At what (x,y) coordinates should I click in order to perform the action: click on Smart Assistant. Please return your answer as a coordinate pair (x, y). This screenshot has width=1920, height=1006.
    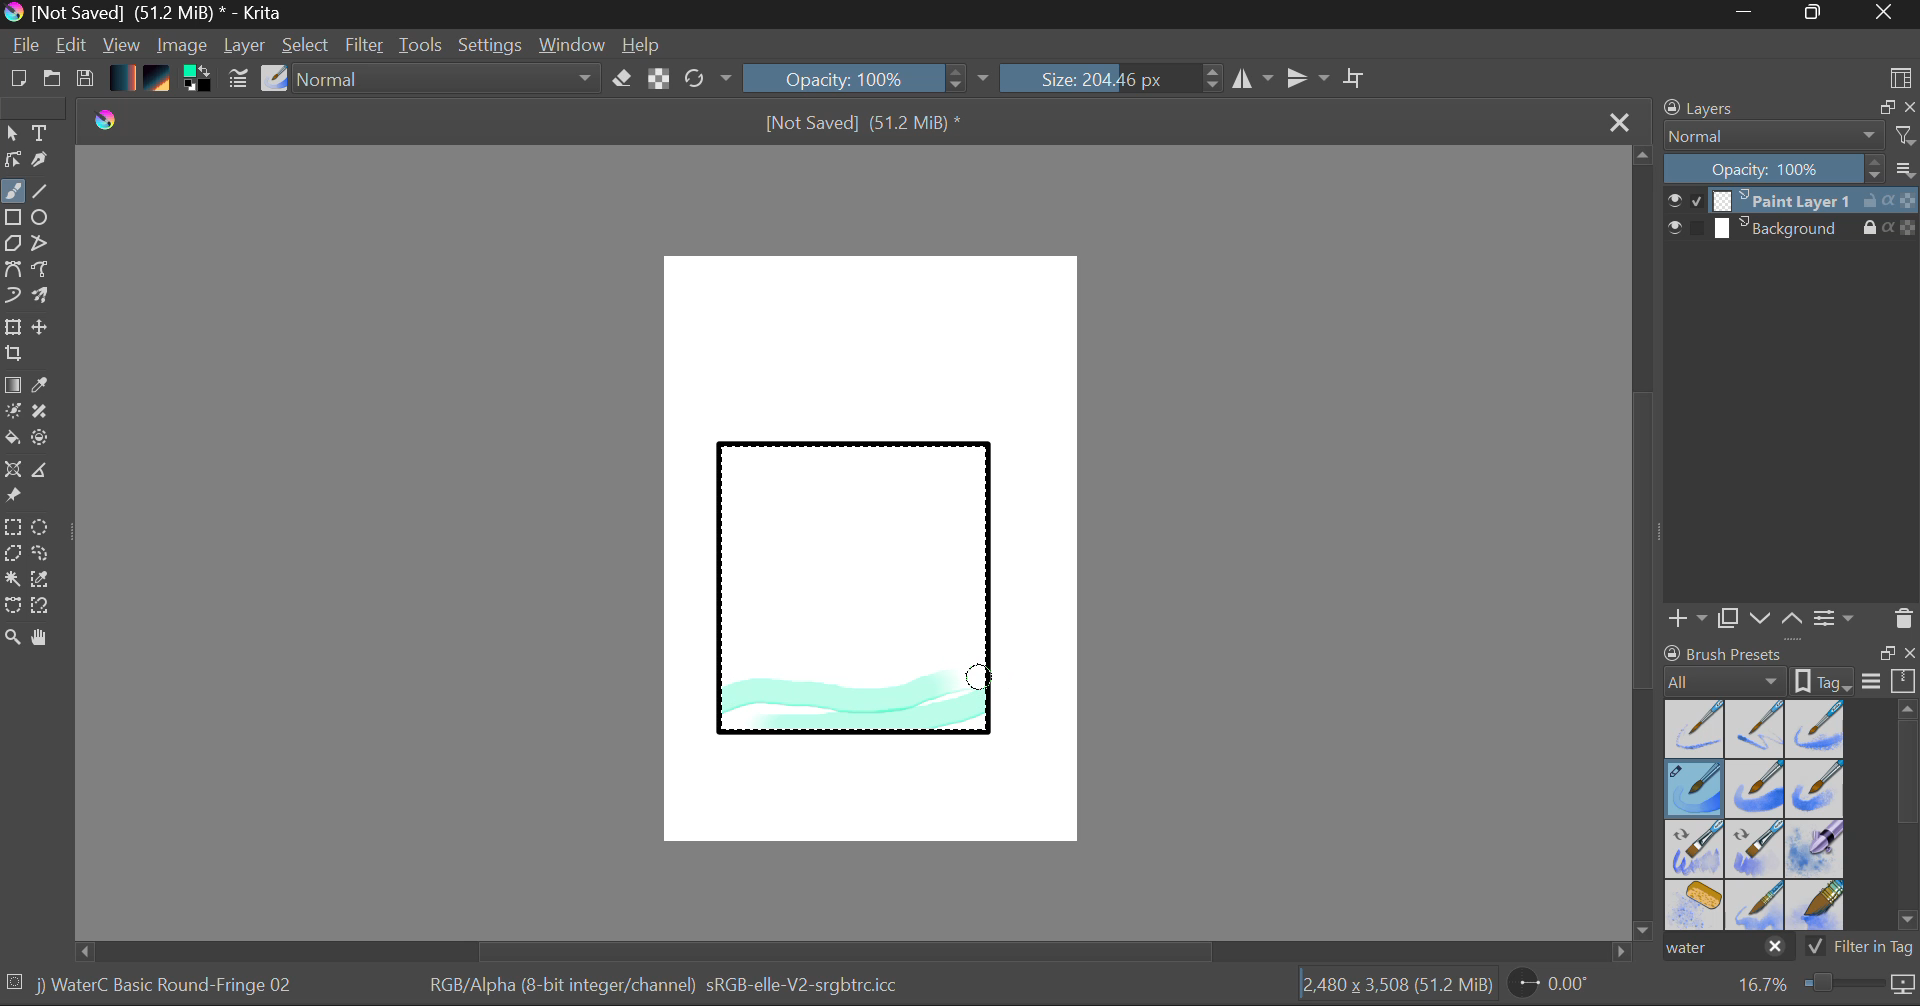
    Looking at the image, I should click on (12, 472).